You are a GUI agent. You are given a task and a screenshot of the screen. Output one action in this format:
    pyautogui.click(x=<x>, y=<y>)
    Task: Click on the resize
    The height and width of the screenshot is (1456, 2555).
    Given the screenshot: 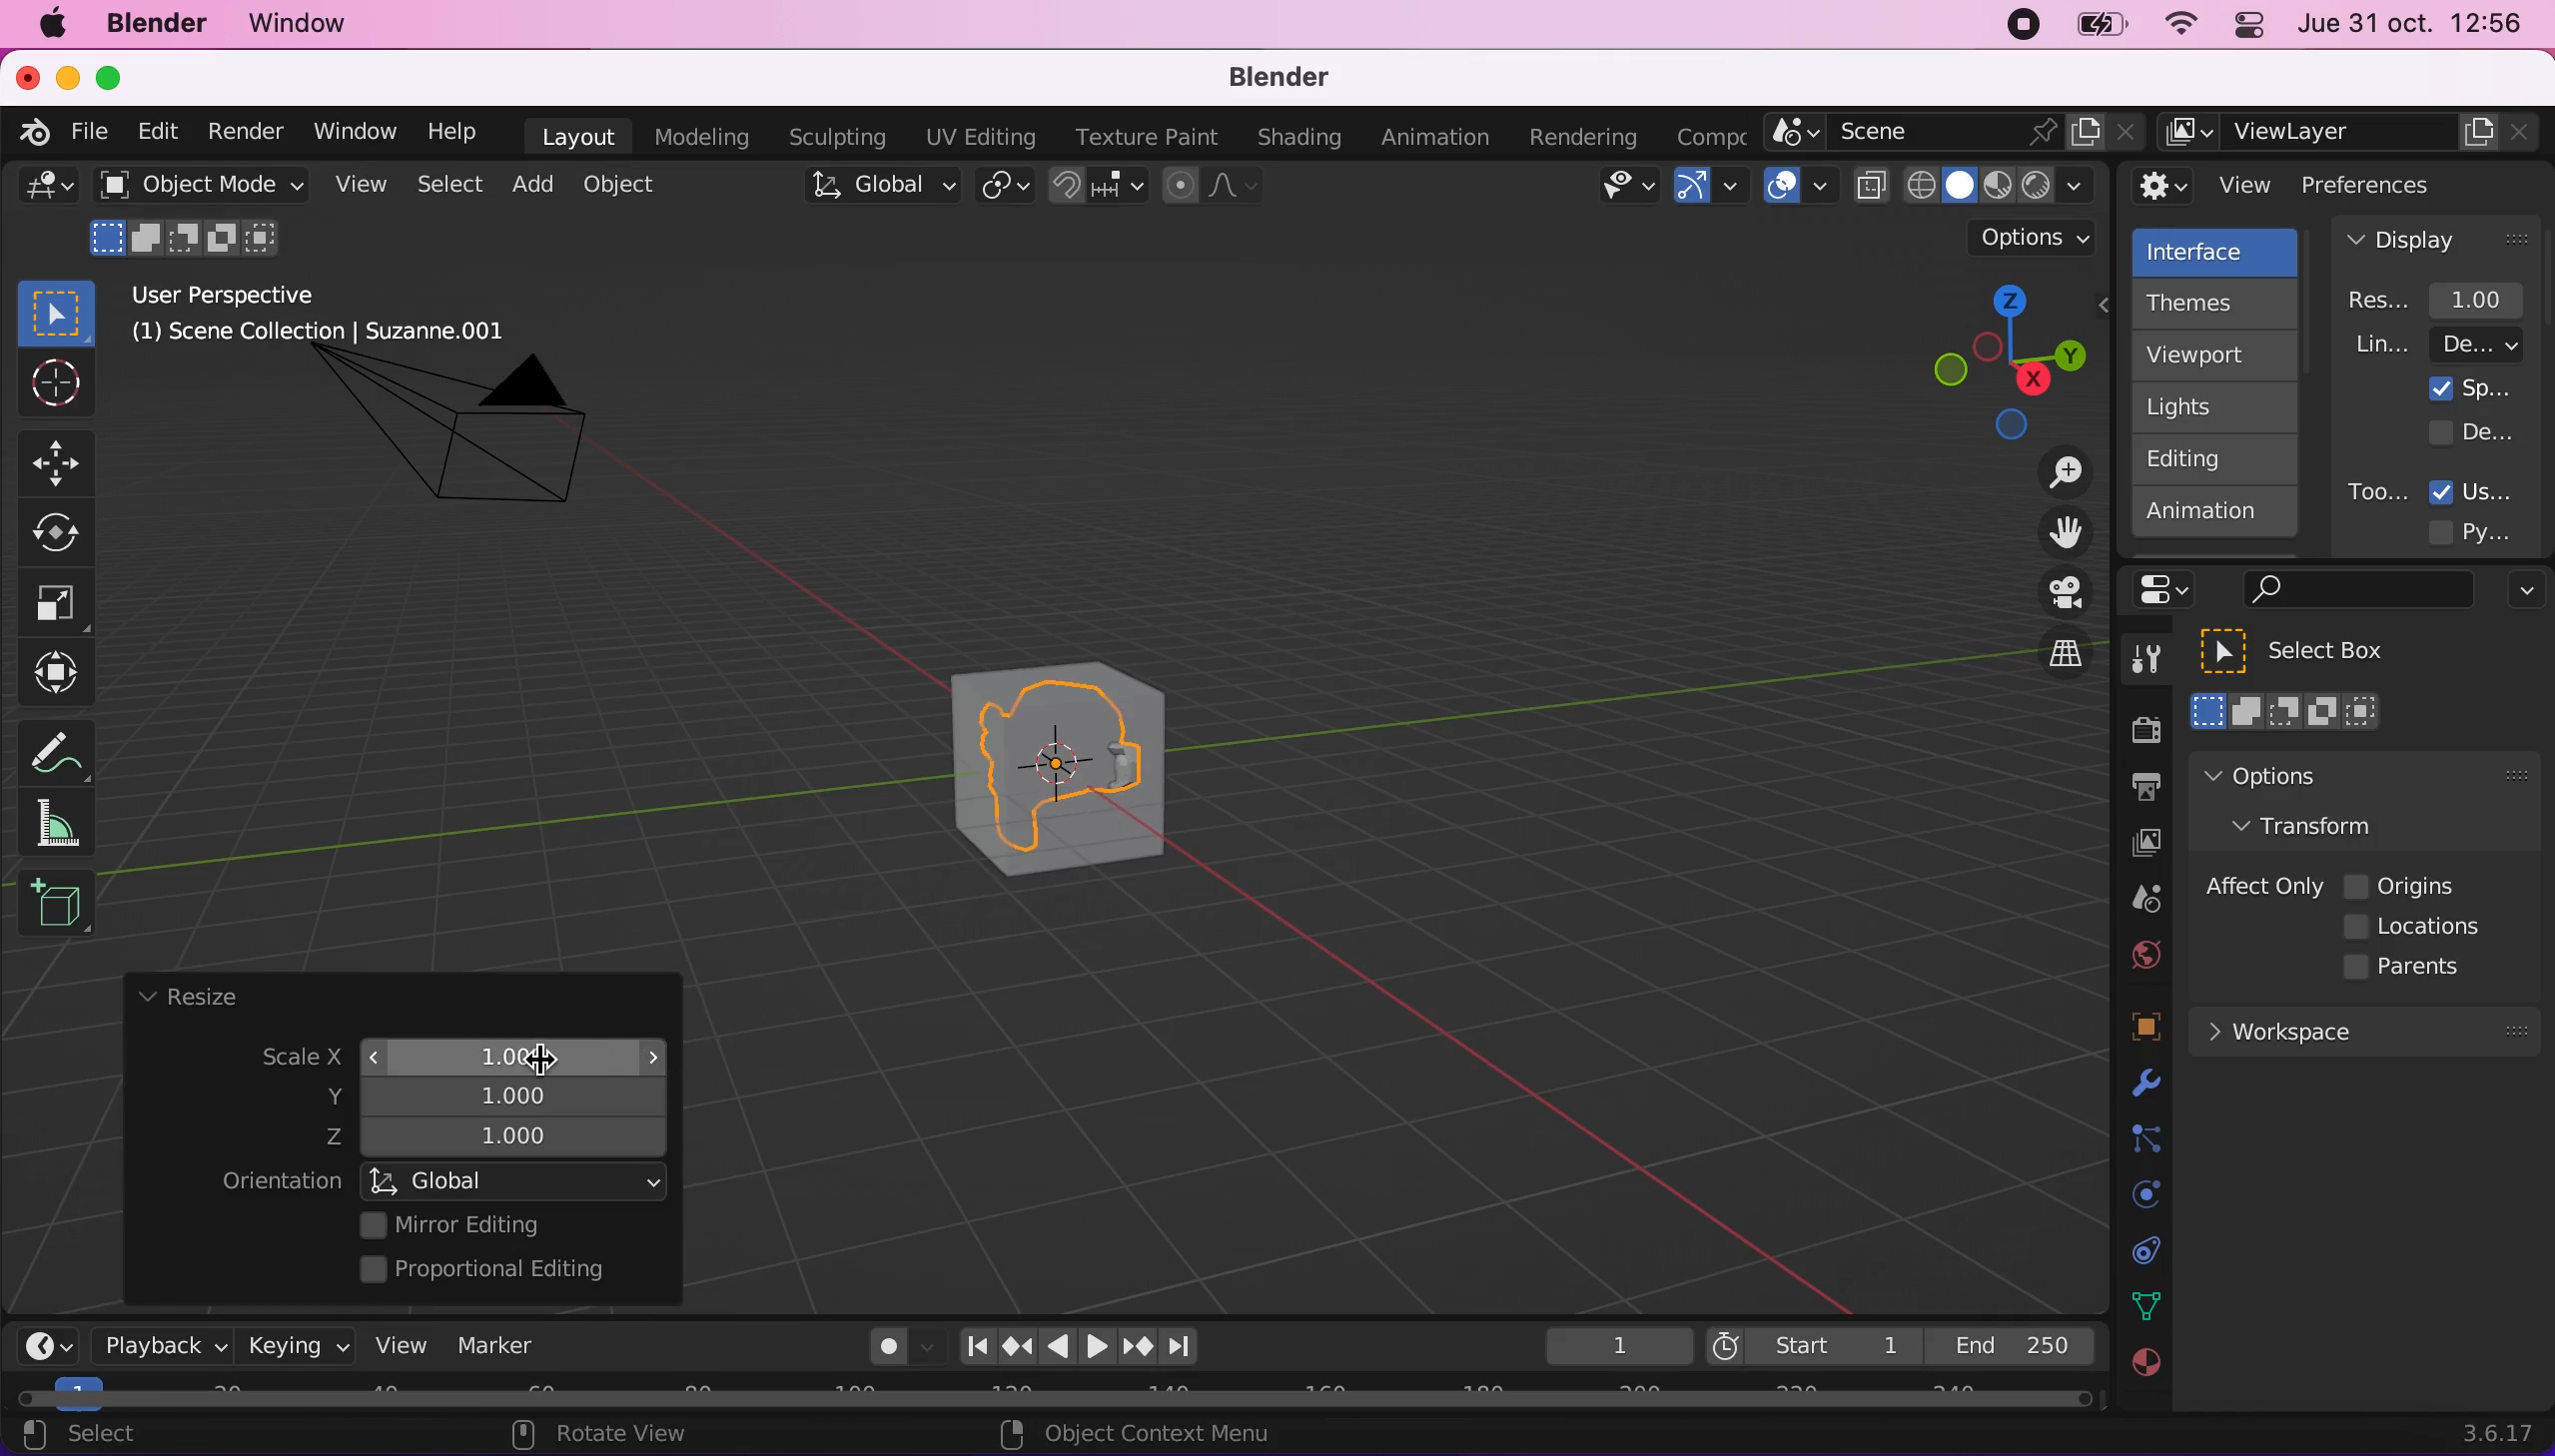 What is the action you would take?
    pyautogui.click(x=187, y=998)
    